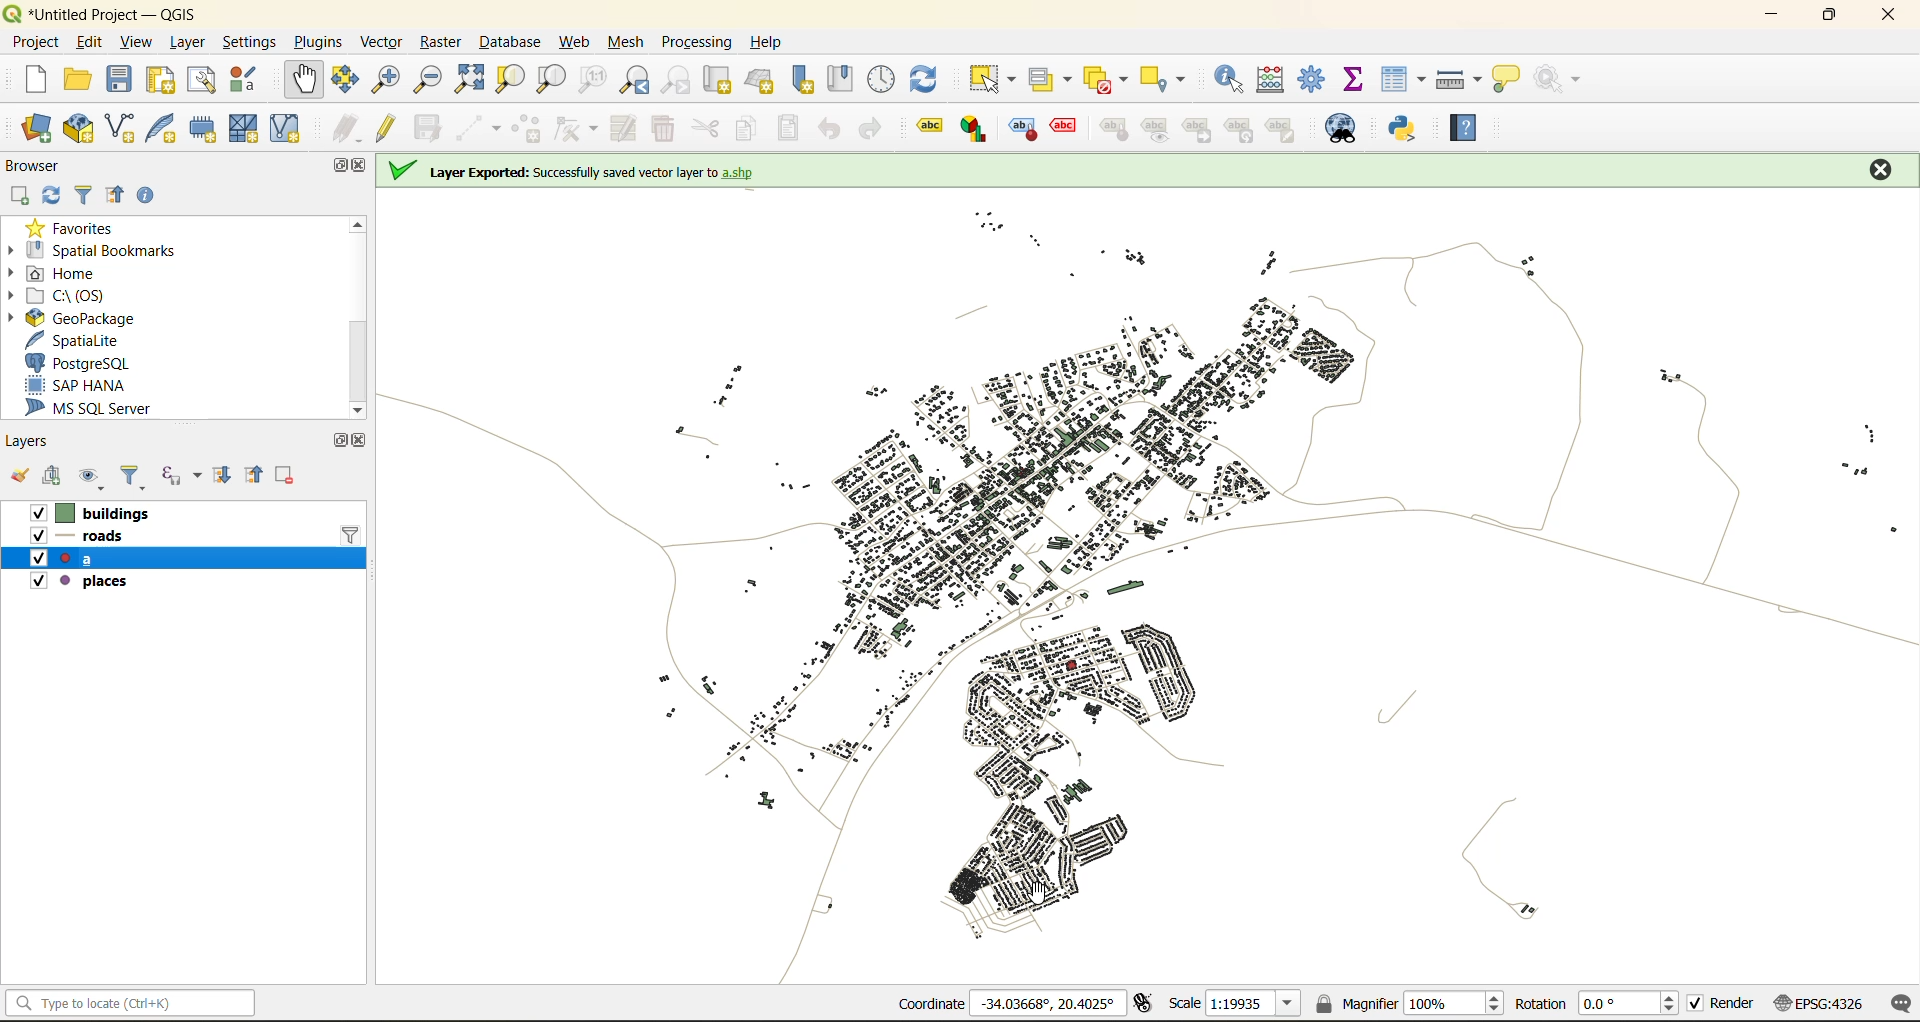 The image size is (1920, 1022). Describe the element at coordinates (1159, 129) in the screenshot. I see `show/hide labels and diagrams` at that location.